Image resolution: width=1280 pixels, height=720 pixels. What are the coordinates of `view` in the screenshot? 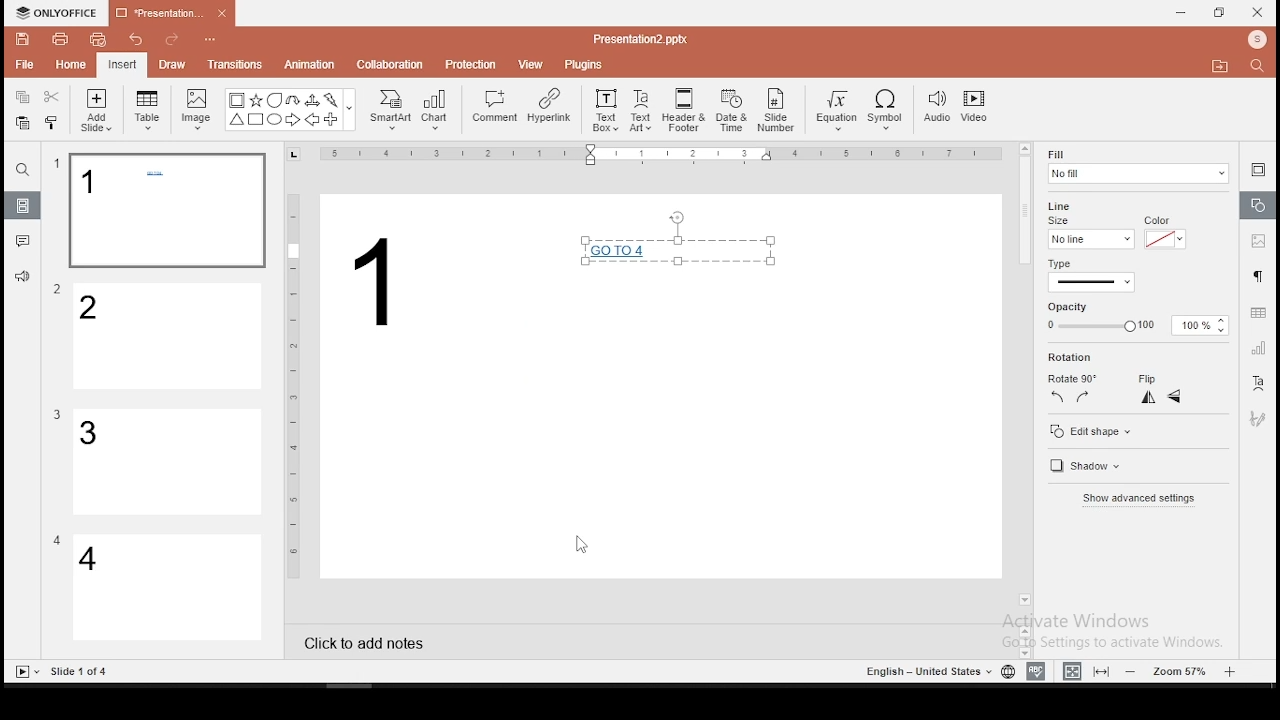 It's located at (532, 63).